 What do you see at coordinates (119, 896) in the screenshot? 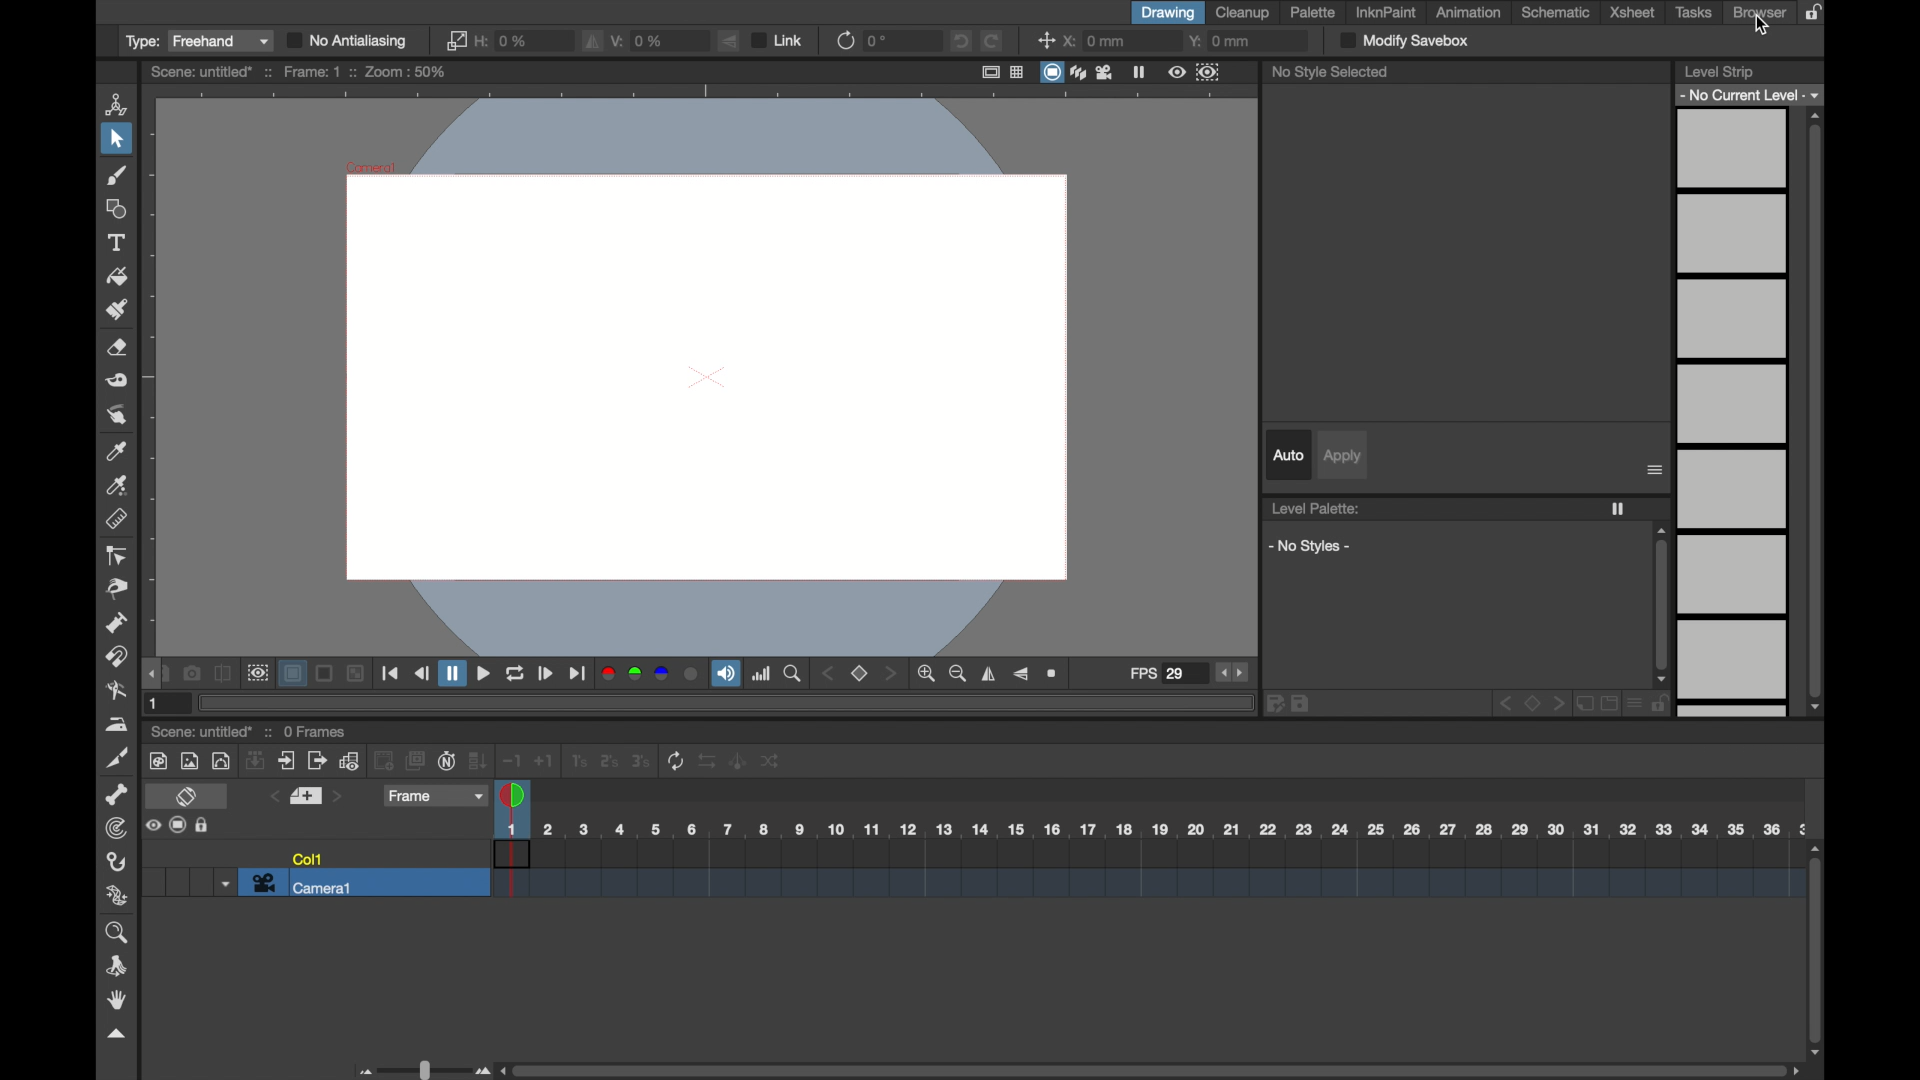
I see `plastic tool` at bounding box center [119, 896].